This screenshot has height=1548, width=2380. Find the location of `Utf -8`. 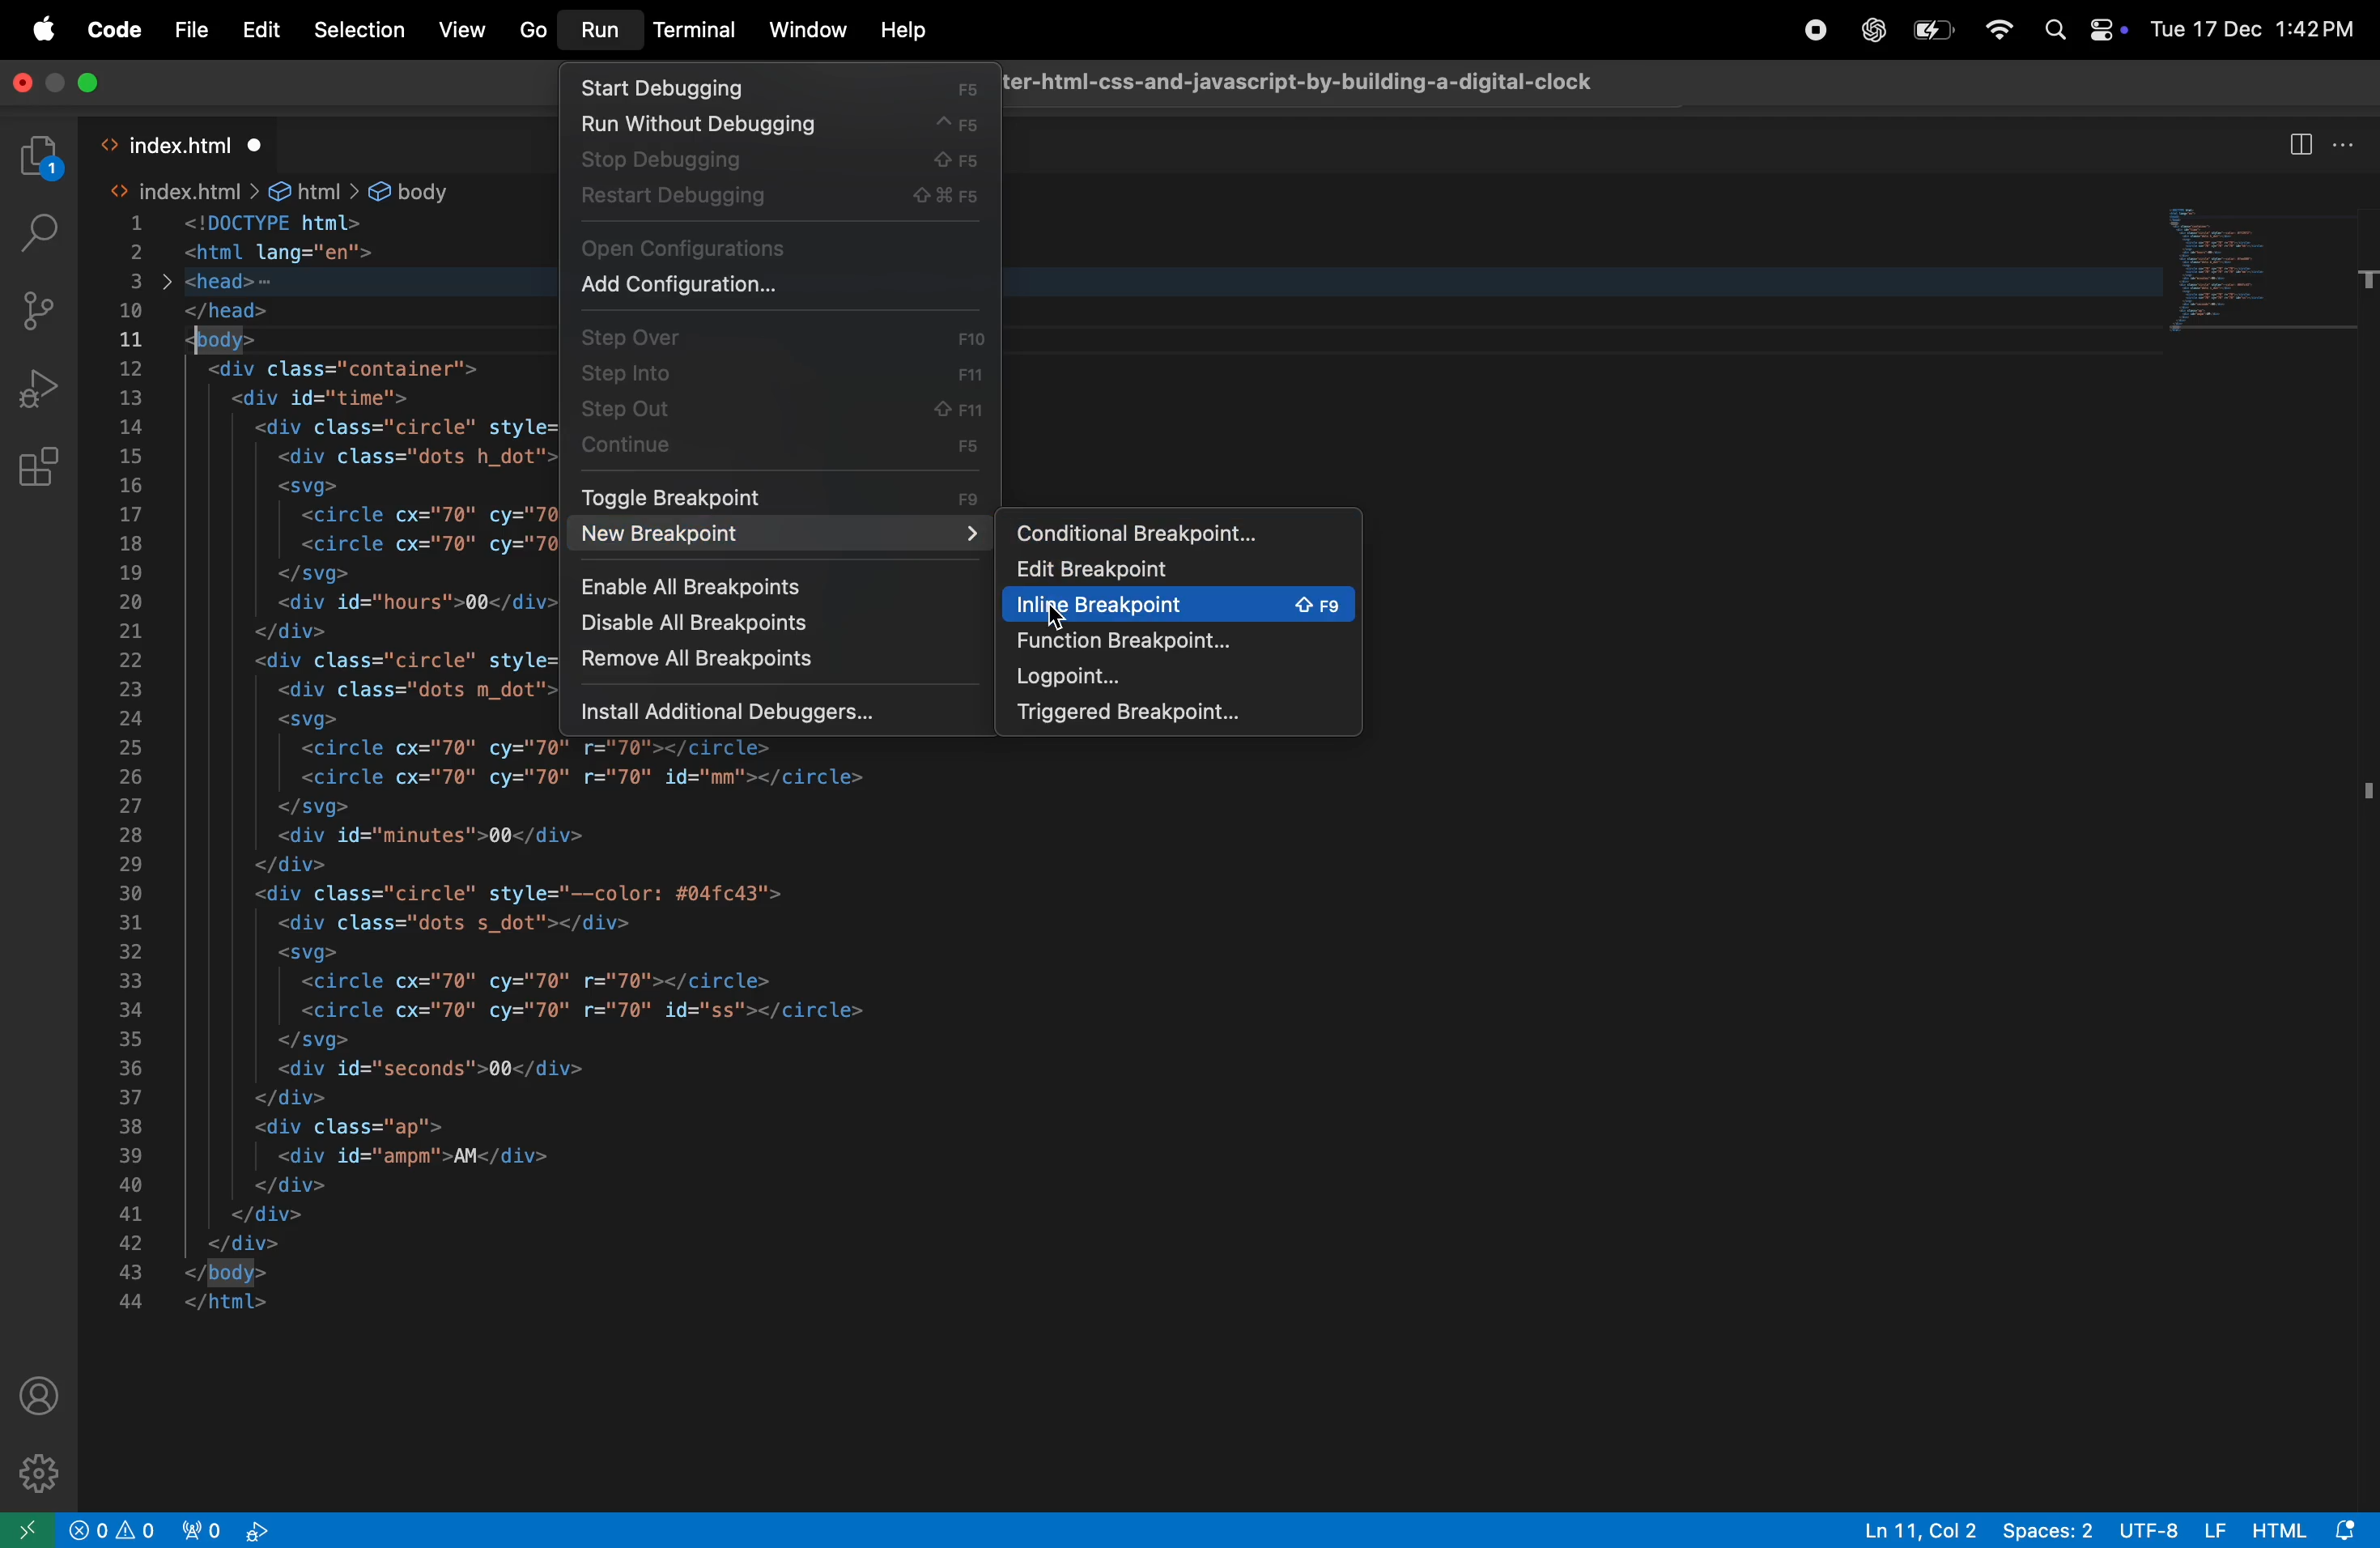

Utf -8 is located at coordinates (2176, 1529).